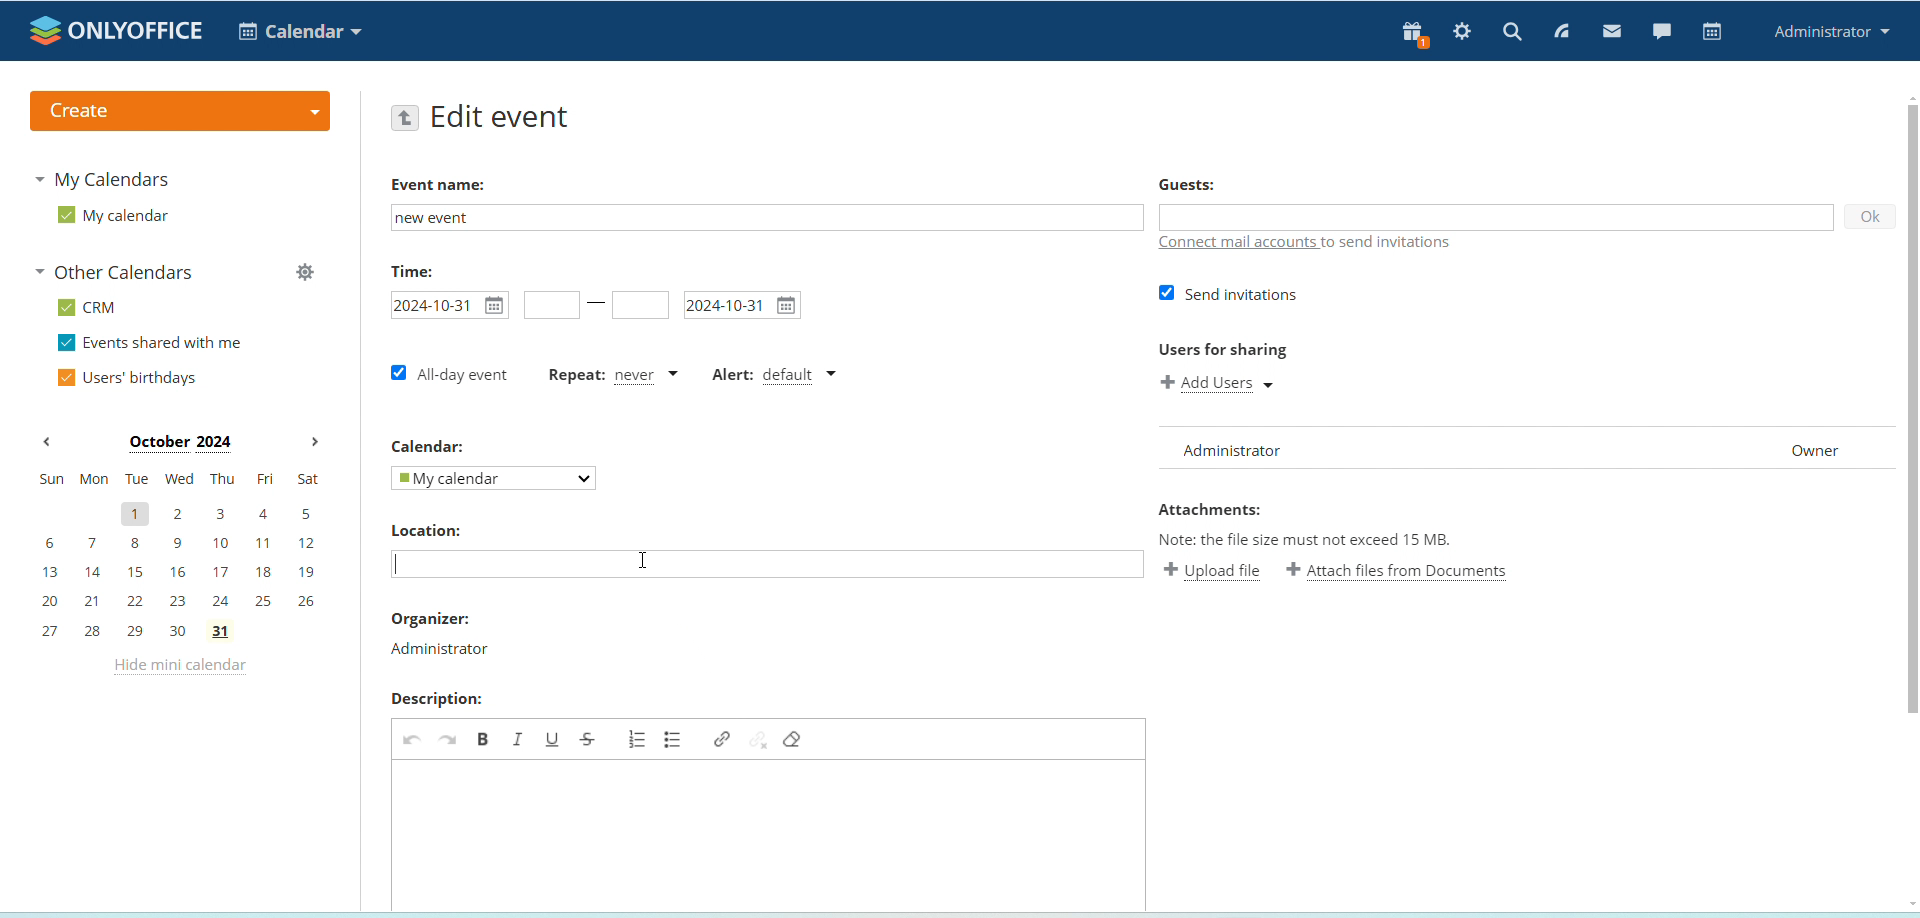 This screenshot has width=1920, height=918. I want to click on select calendar, so click(492, 478).